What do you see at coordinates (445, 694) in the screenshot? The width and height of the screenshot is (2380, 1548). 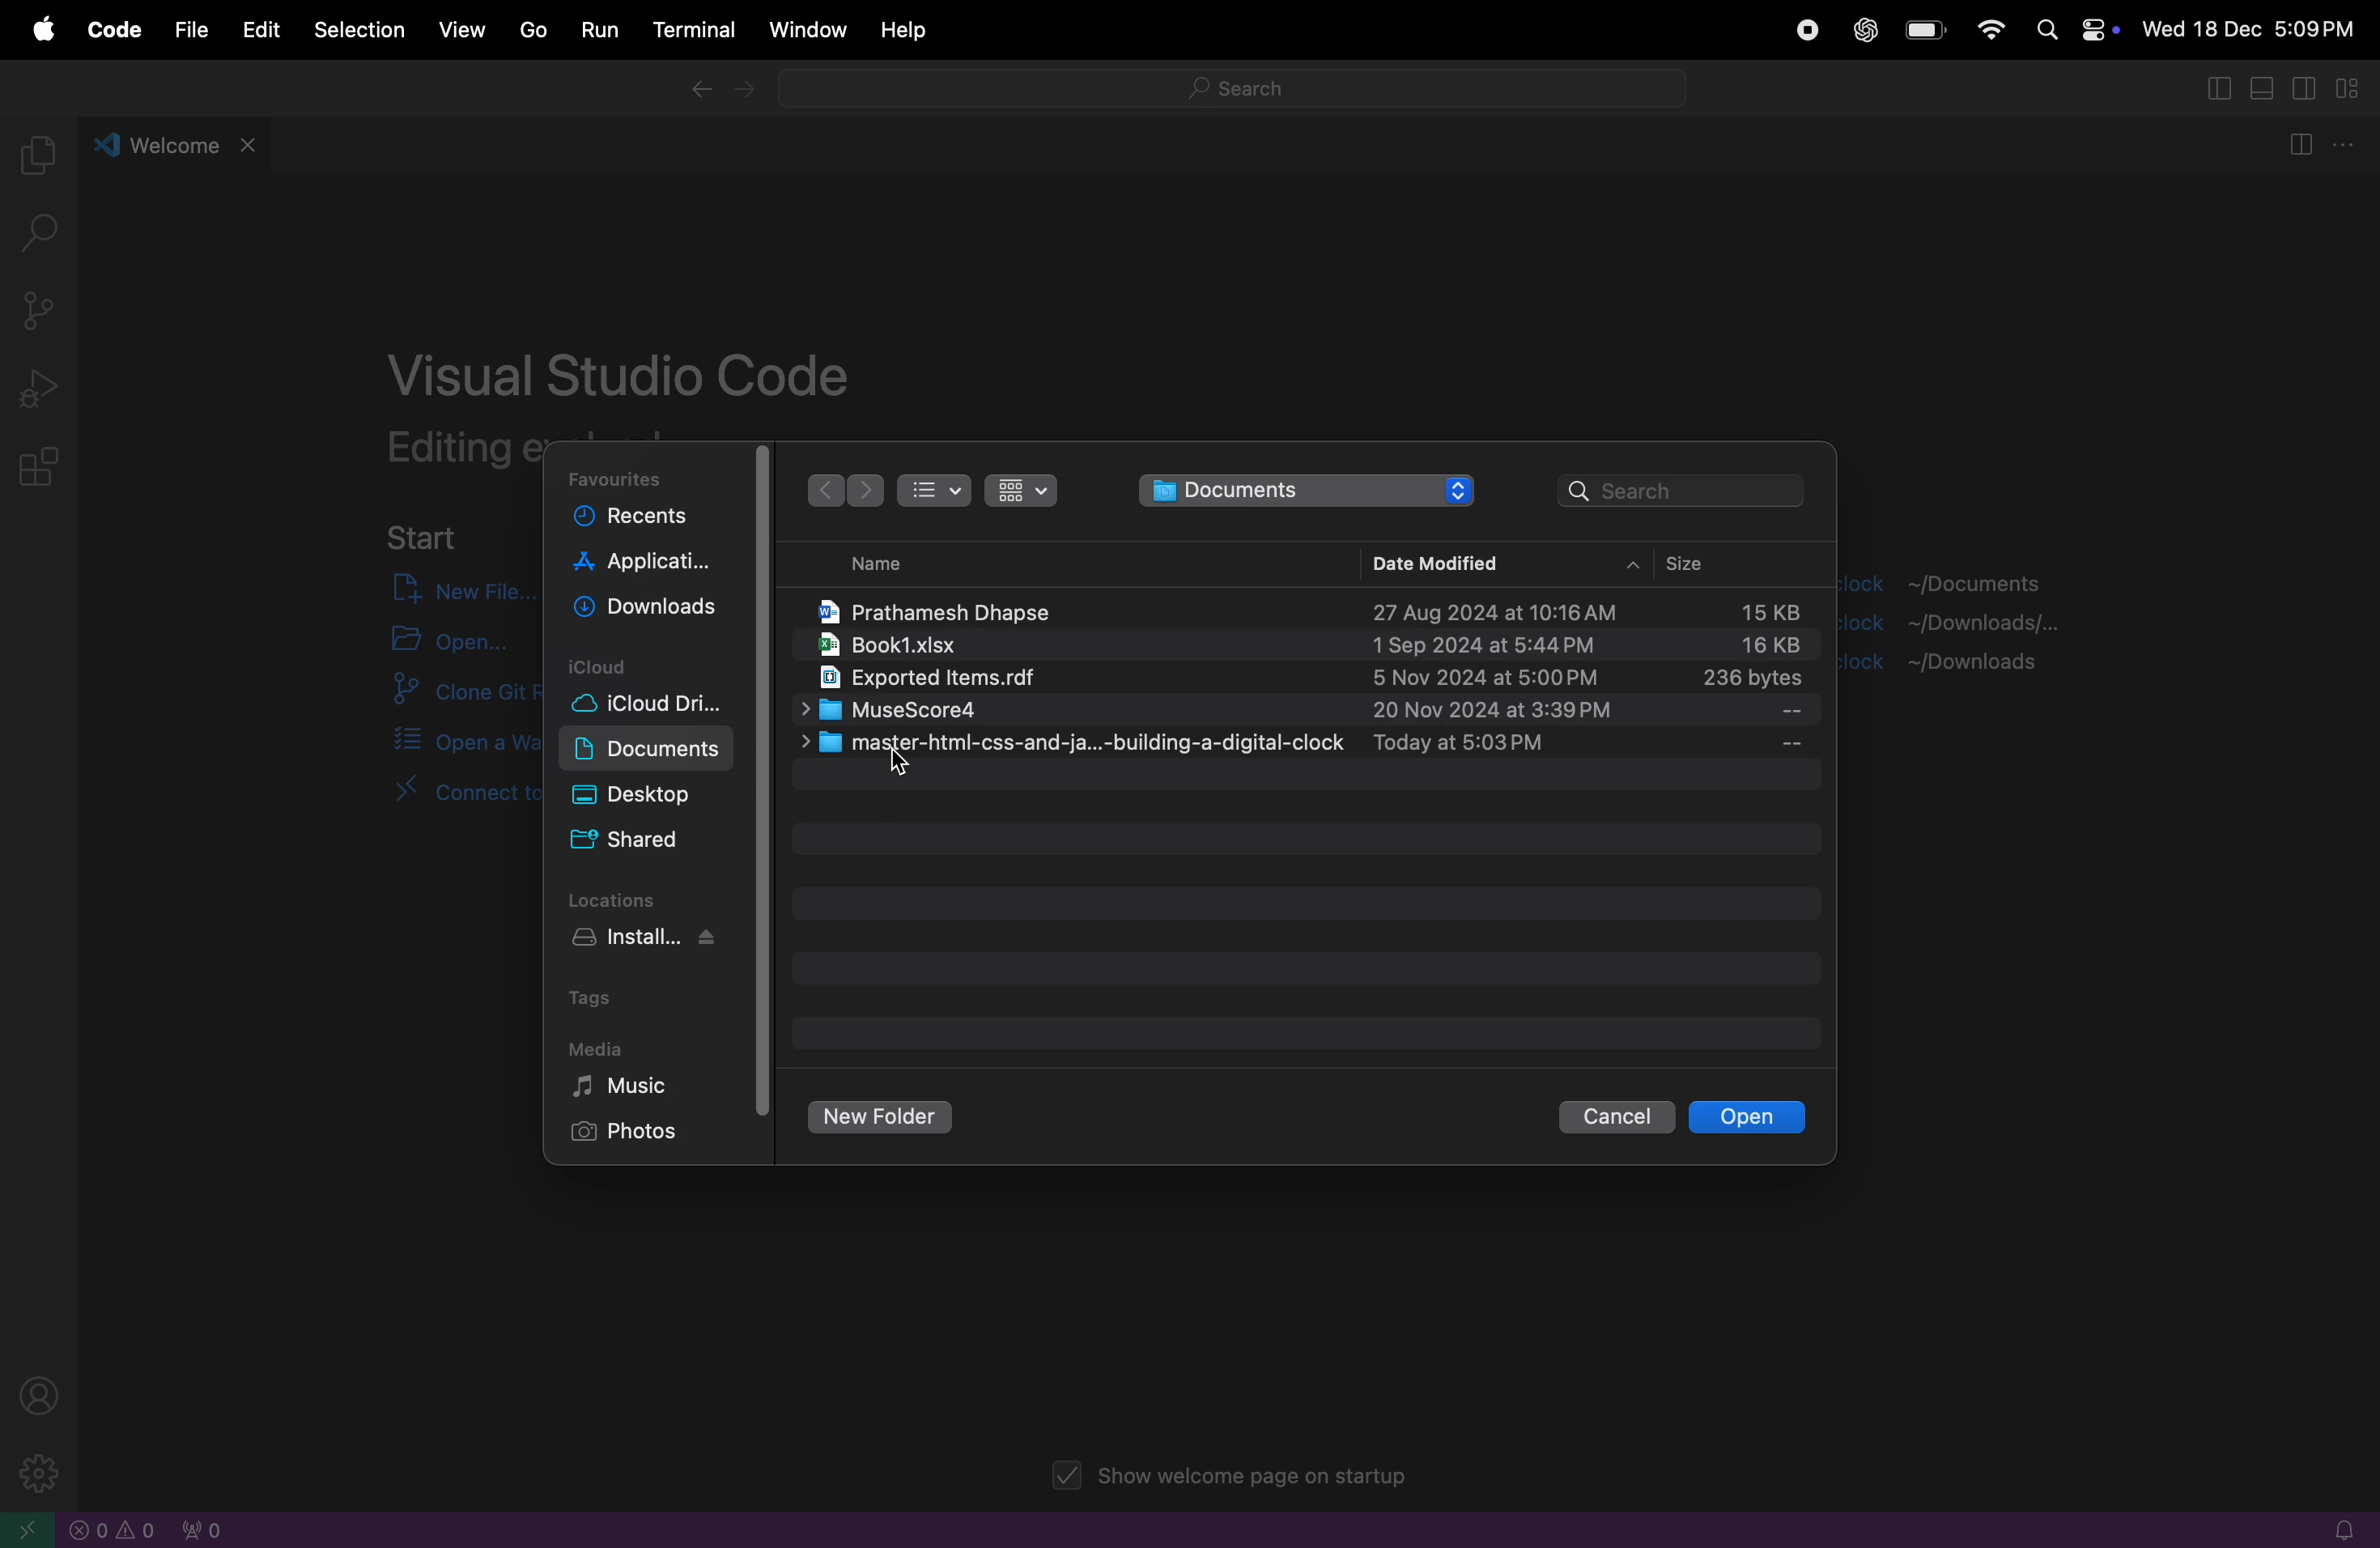 I see `clone` at bounding box center [445, 694].